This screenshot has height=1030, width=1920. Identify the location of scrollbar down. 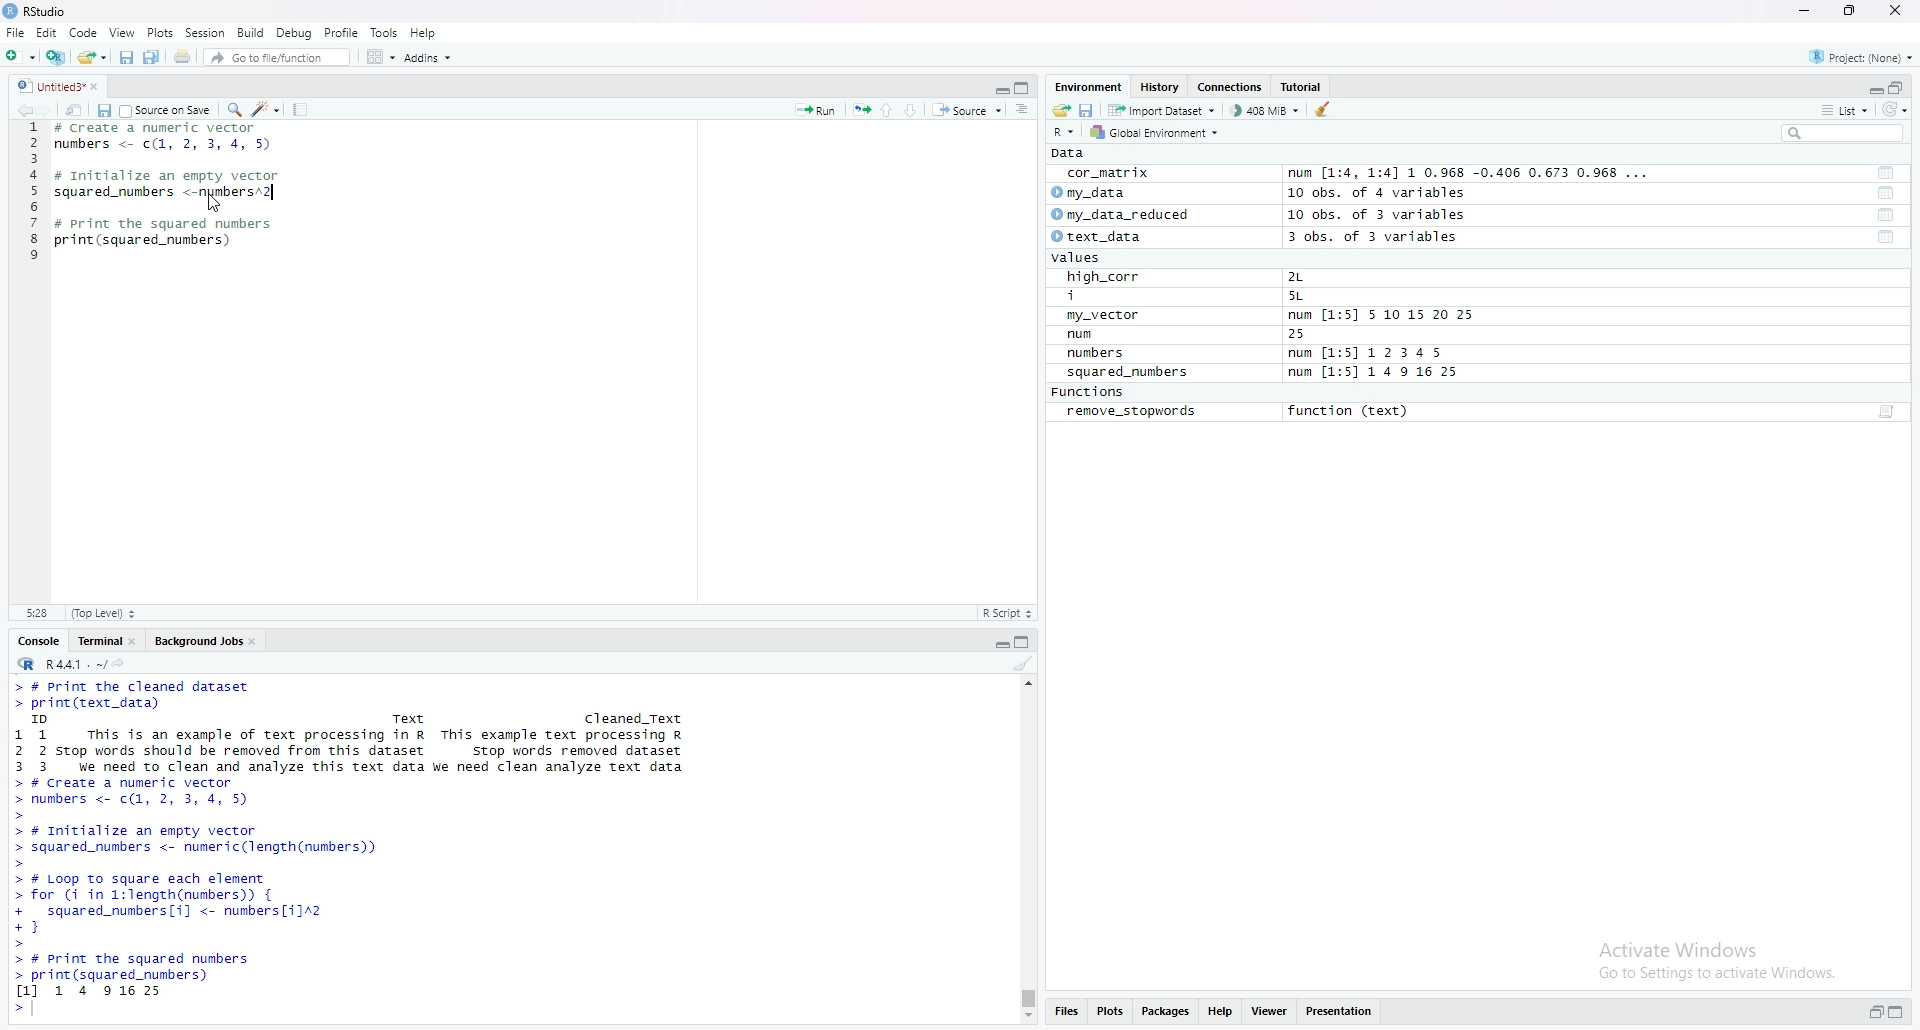
(1026, 1018).